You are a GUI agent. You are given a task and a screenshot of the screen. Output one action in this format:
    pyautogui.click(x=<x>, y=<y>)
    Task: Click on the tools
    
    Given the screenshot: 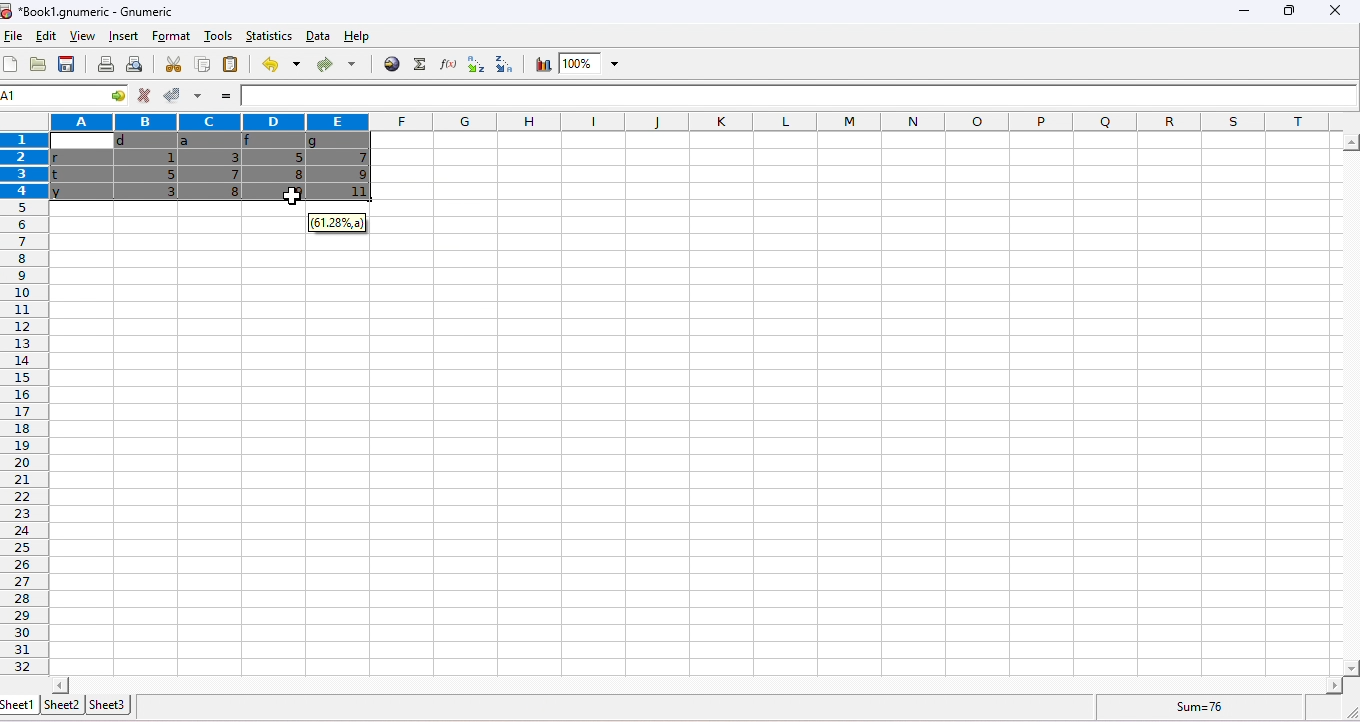 What is the action you would take?
    pyautogui.click(x=216, y=36)
    